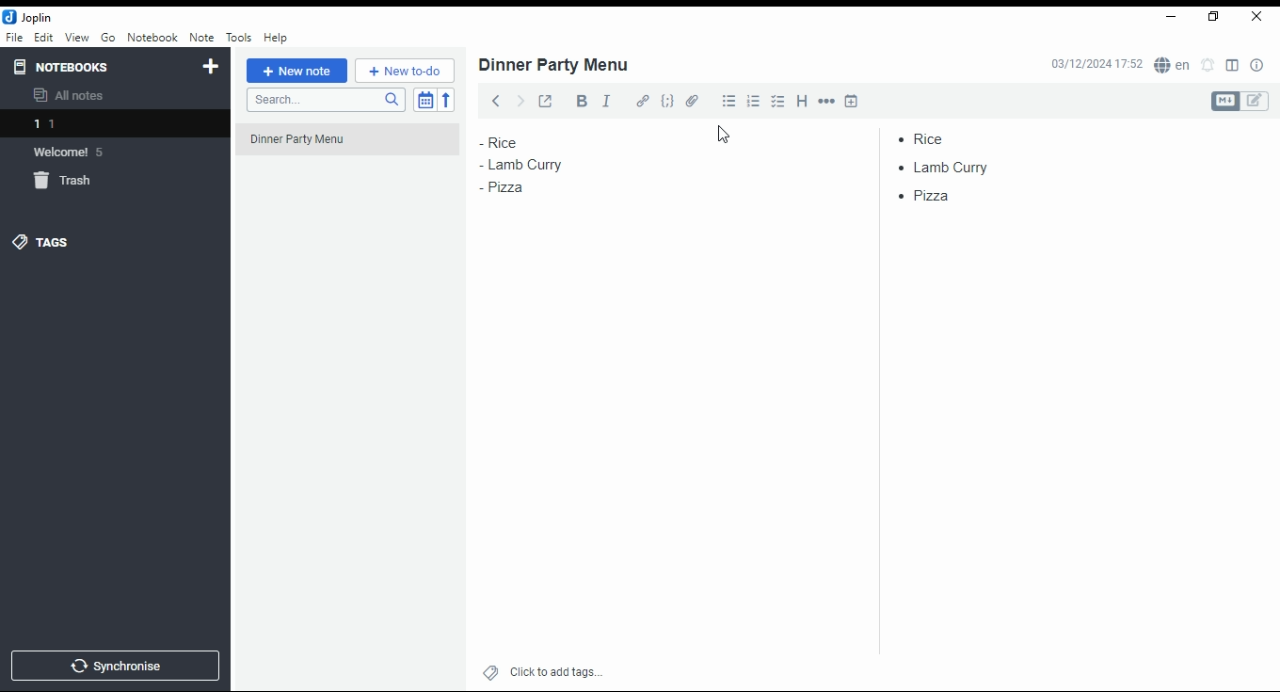  What do you see at coordinates (114, 124) in the screenshot?
I see `1` at bounding box center [114, 124].